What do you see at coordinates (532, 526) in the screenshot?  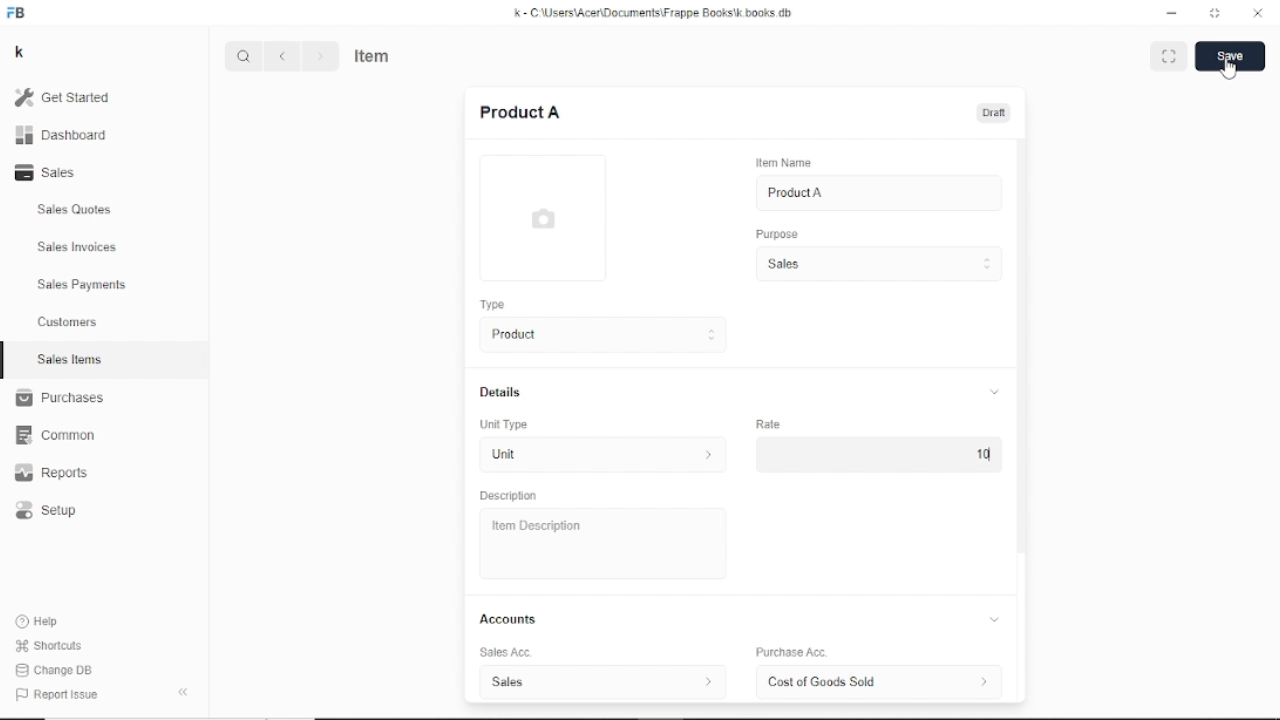 I see `Item Description` at bounding box center [532, 526].